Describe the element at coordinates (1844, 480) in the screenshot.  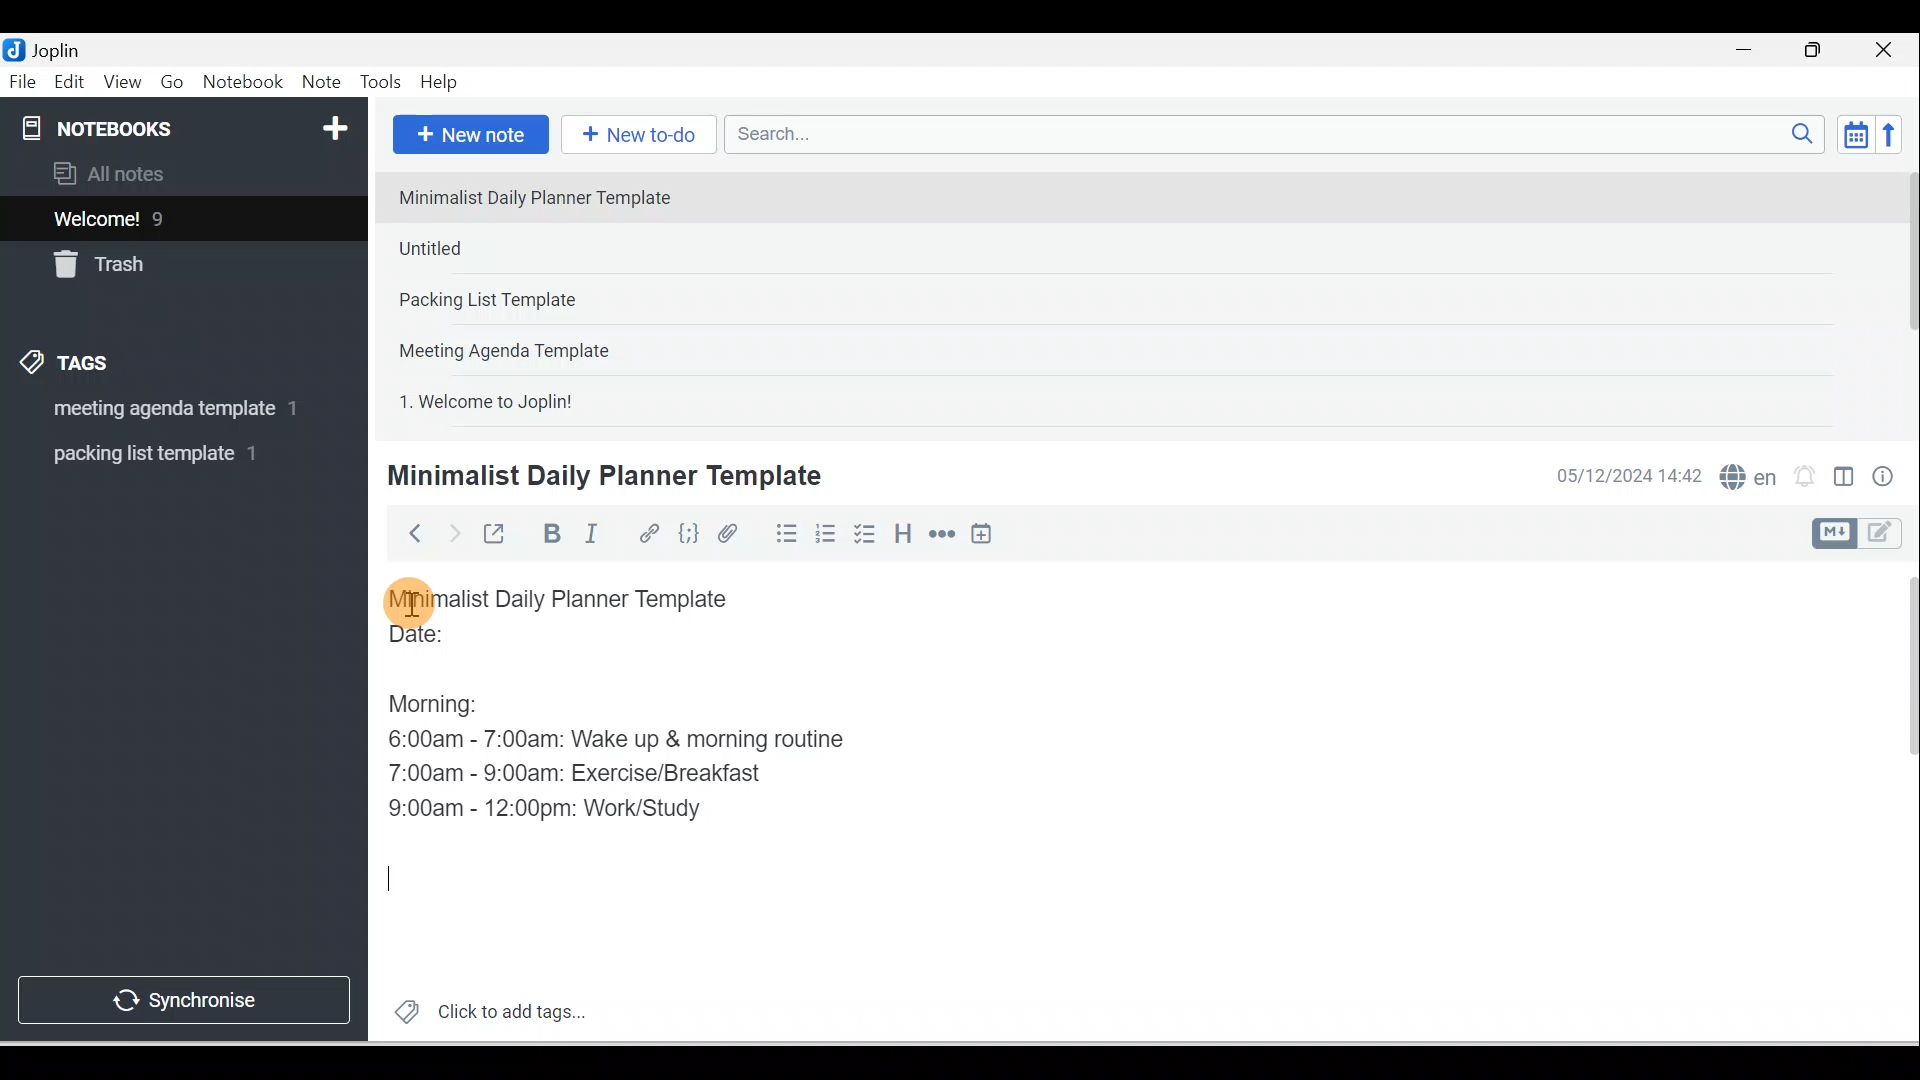
I see `Toggle editors` at that location.